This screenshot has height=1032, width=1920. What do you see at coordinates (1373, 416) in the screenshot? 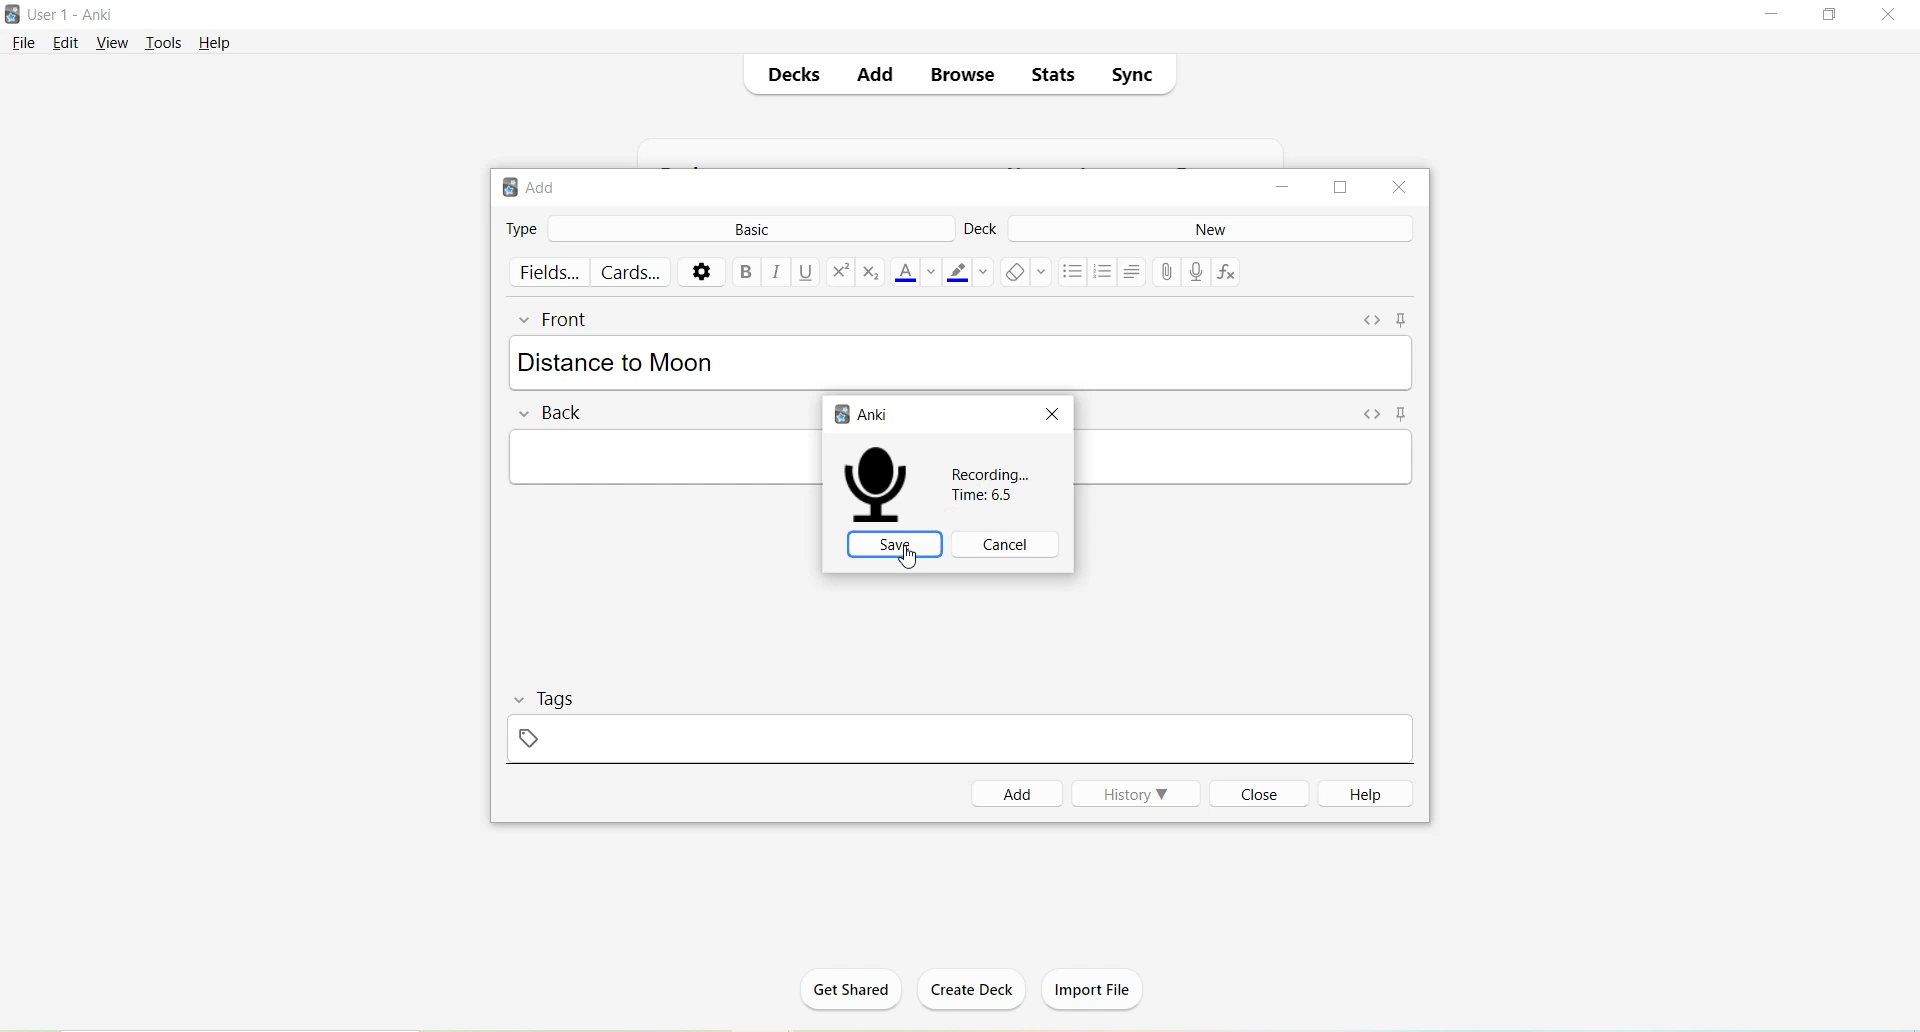
I see `Toggle HTML Editor` at bounding box center [1373, 416].